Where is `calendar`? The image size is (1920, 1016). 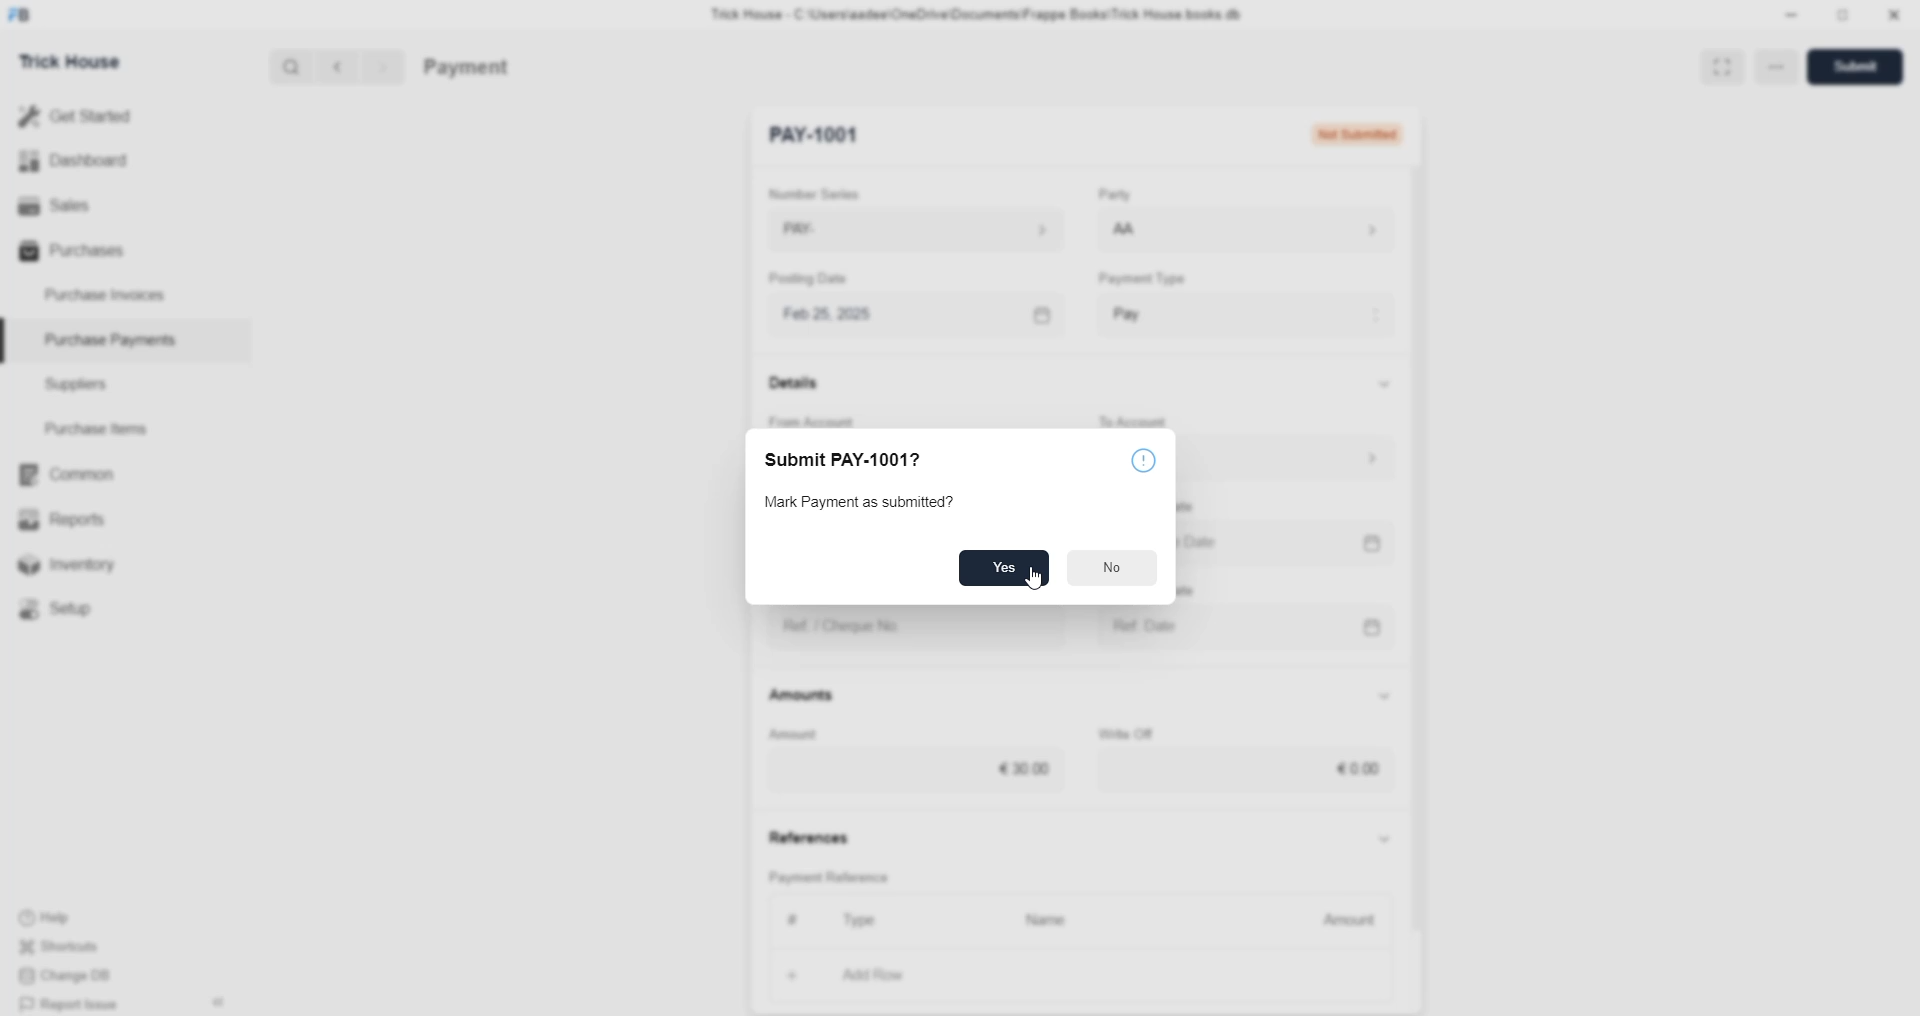 calendar is located at coordinates (1042, 311).